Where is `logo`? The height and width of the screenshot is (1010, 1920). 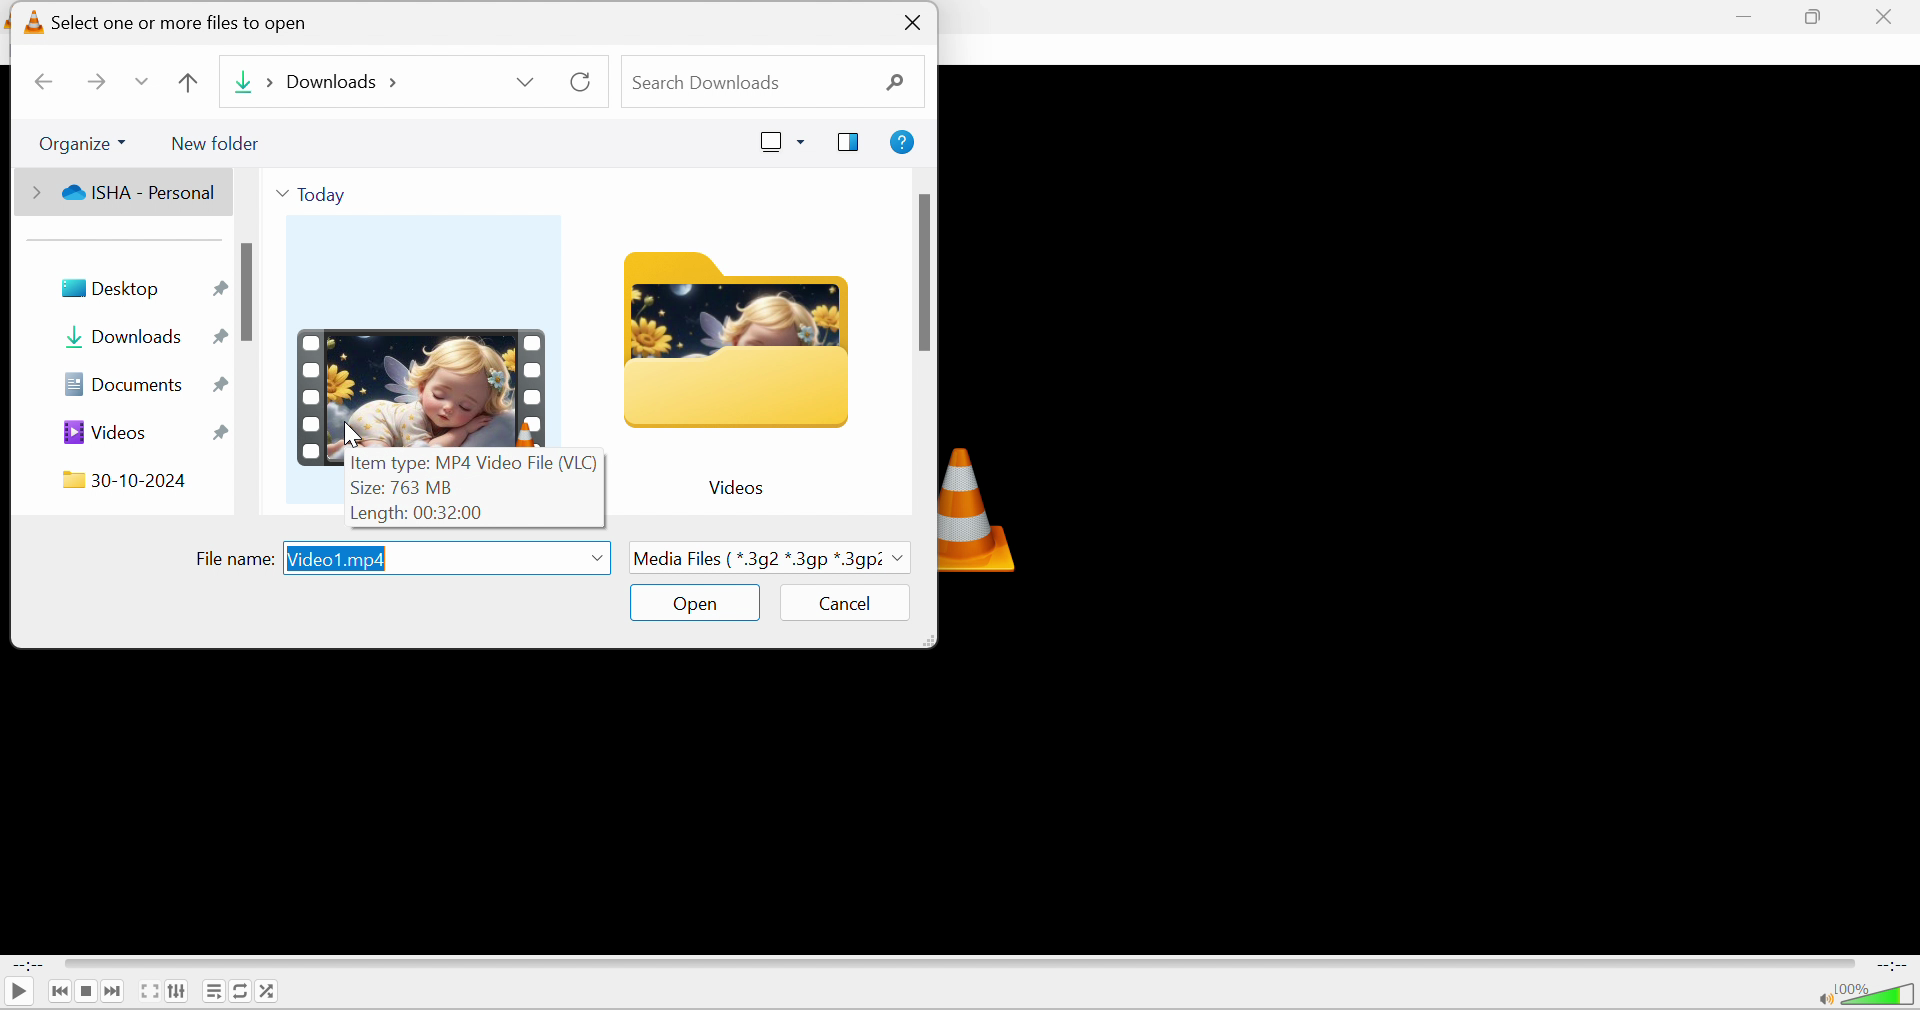 logo is located at coordinates (35, 22).